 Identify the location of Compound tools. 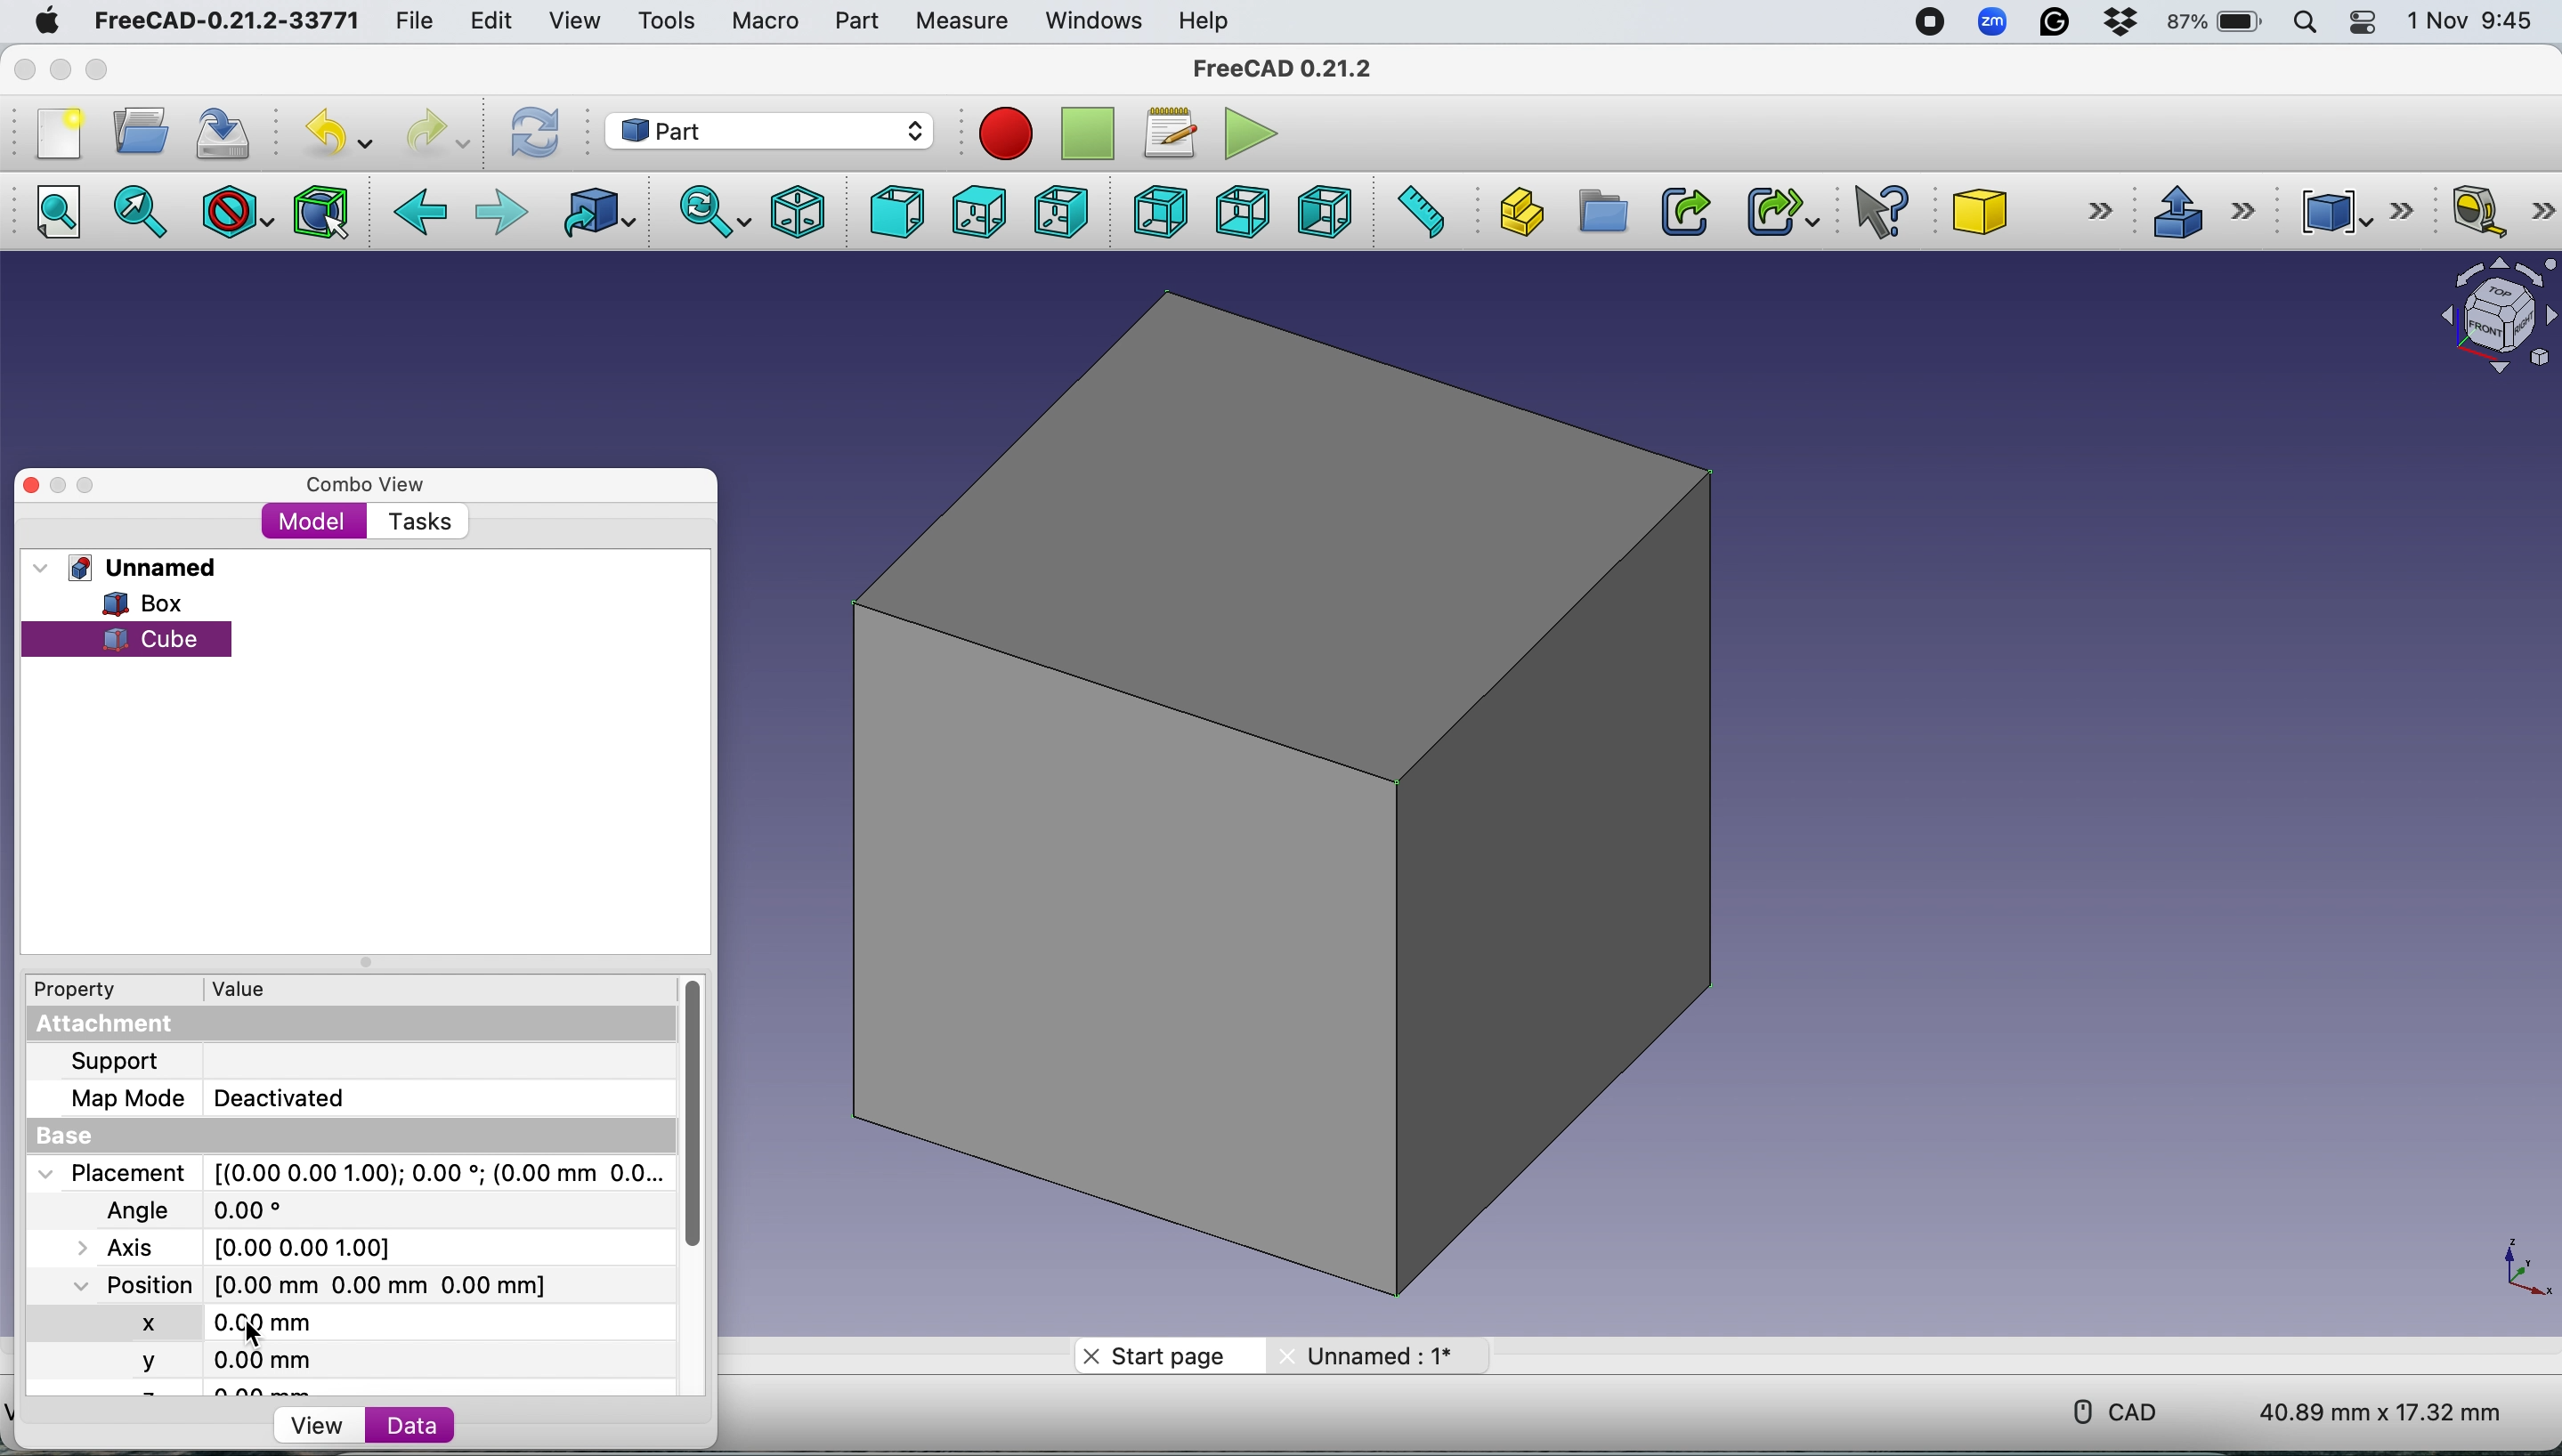
(2350, 211).